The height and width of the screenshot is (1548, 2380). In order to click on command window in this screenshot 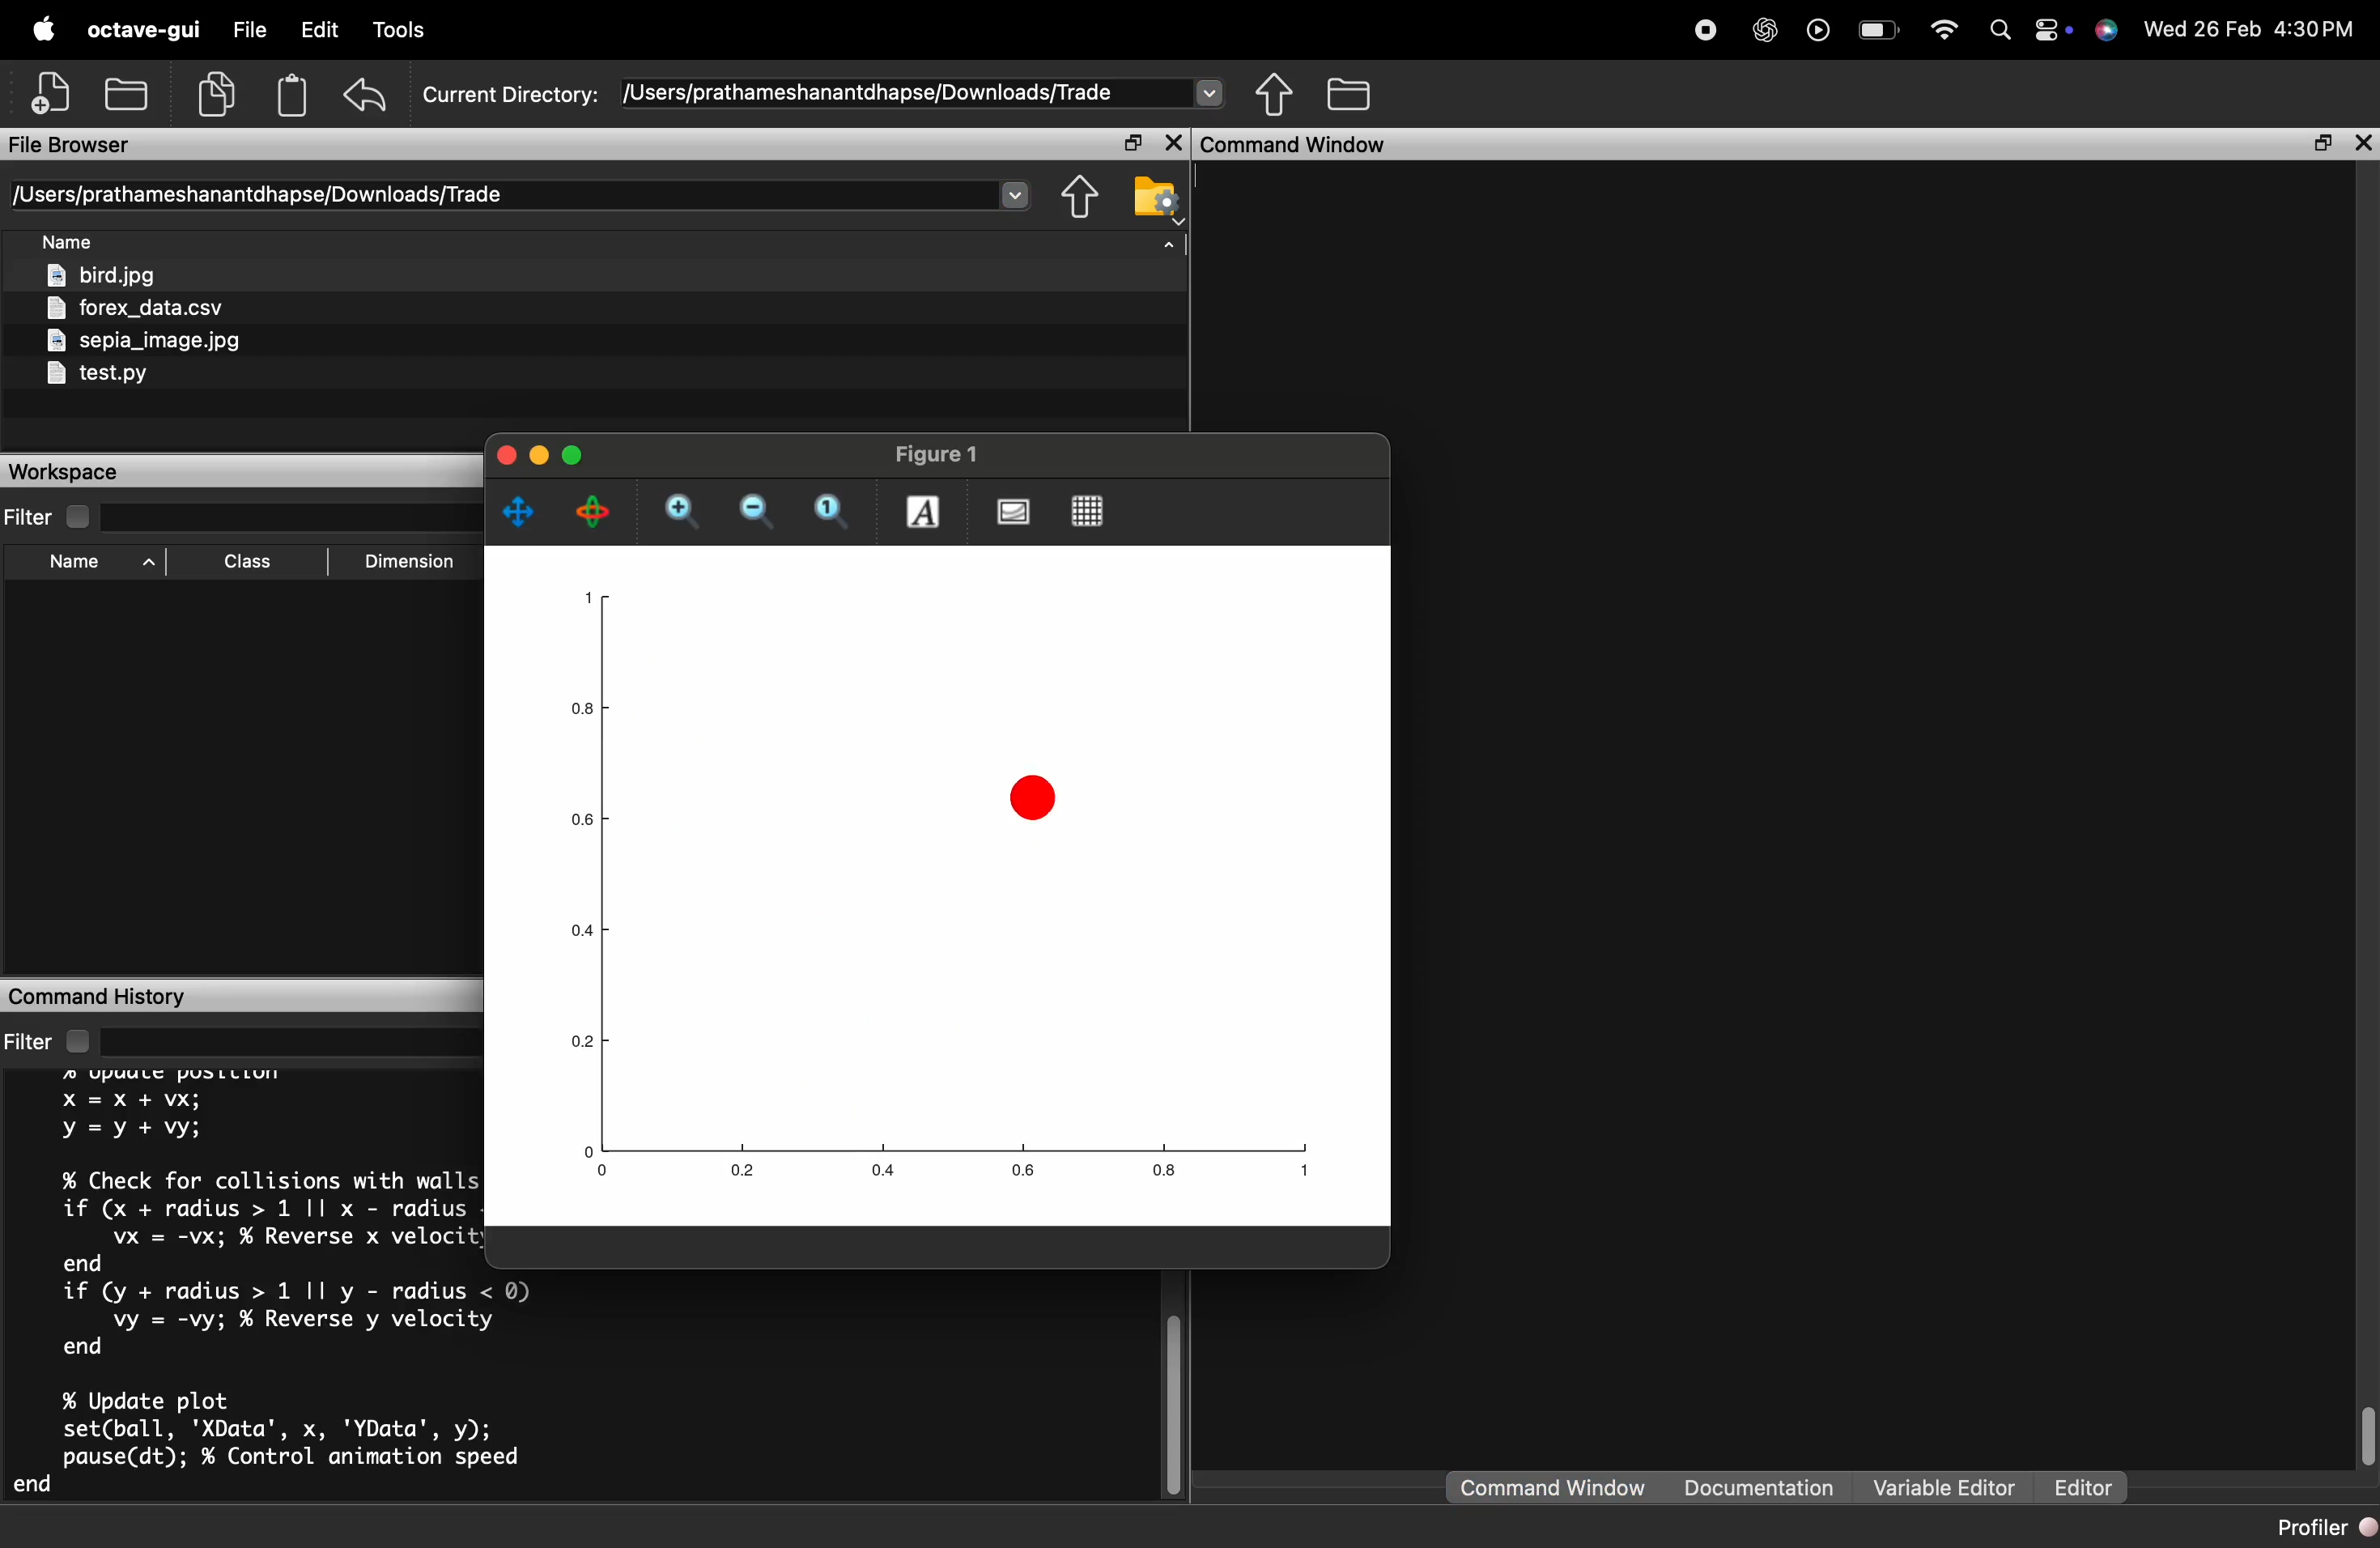, I will do `click(1298, 143)`.